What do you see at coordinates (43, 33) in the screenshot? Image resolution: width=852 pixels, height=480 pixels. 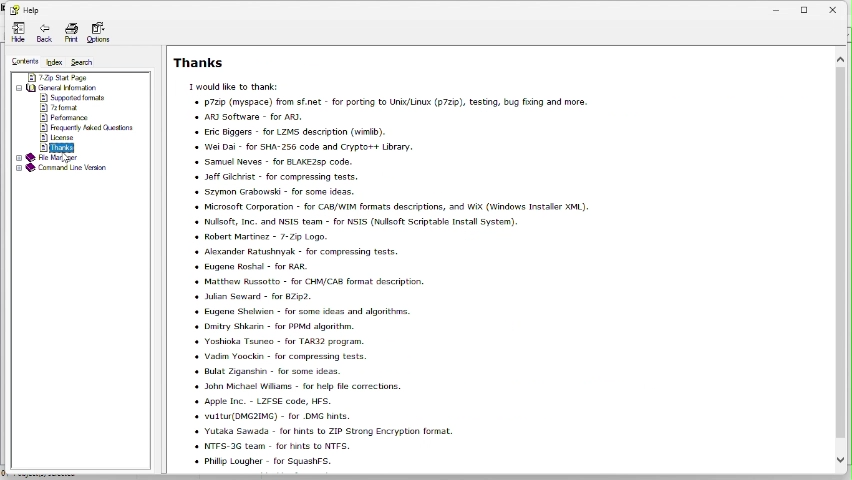 I see `Back` at bounding box center [43, 33].